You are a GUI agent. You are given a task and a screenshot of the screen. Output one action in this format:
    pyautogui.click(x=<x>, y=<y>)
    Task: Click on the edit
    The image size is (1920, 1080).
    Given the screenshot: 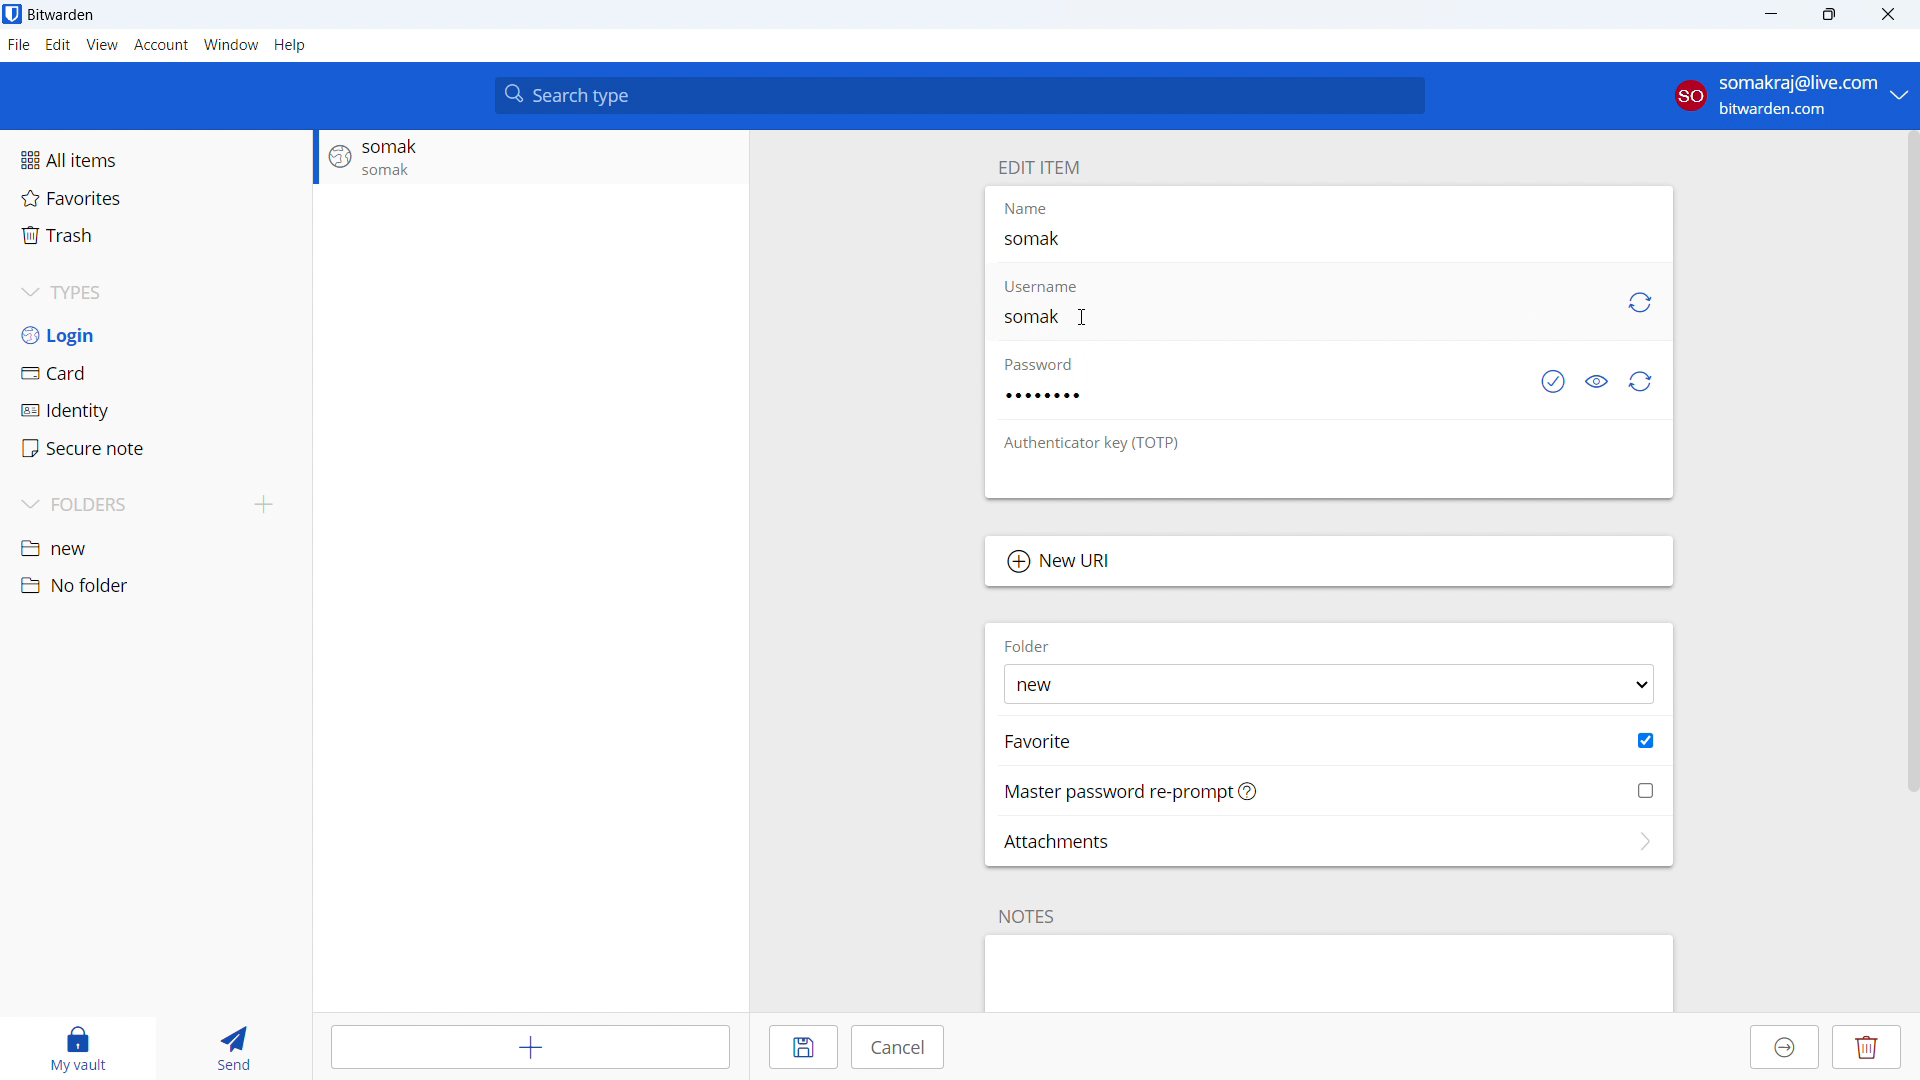 What is the action you would take?
    pyautogui.click(x=57, y=45)
    